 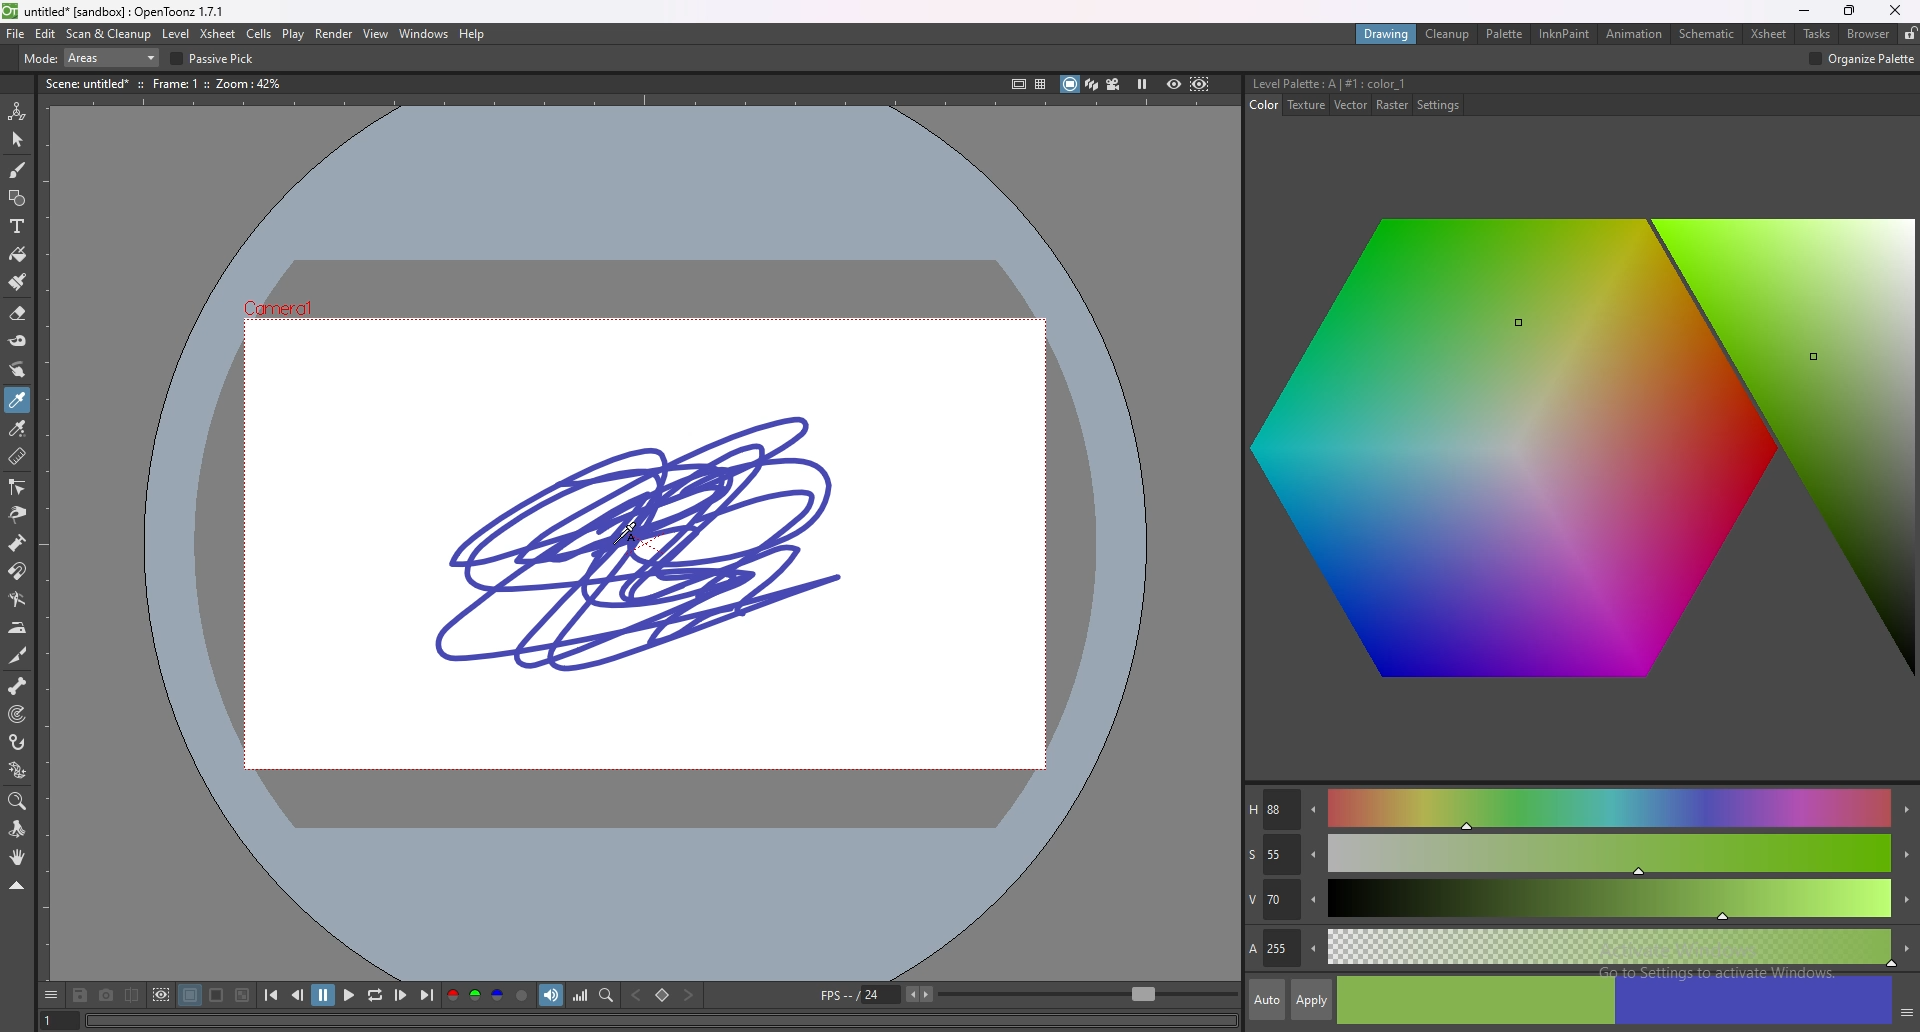 What do you see at coordinates (1817, 34) in the screenshot?
I see `tasks` at bounding box center [1817, 34].